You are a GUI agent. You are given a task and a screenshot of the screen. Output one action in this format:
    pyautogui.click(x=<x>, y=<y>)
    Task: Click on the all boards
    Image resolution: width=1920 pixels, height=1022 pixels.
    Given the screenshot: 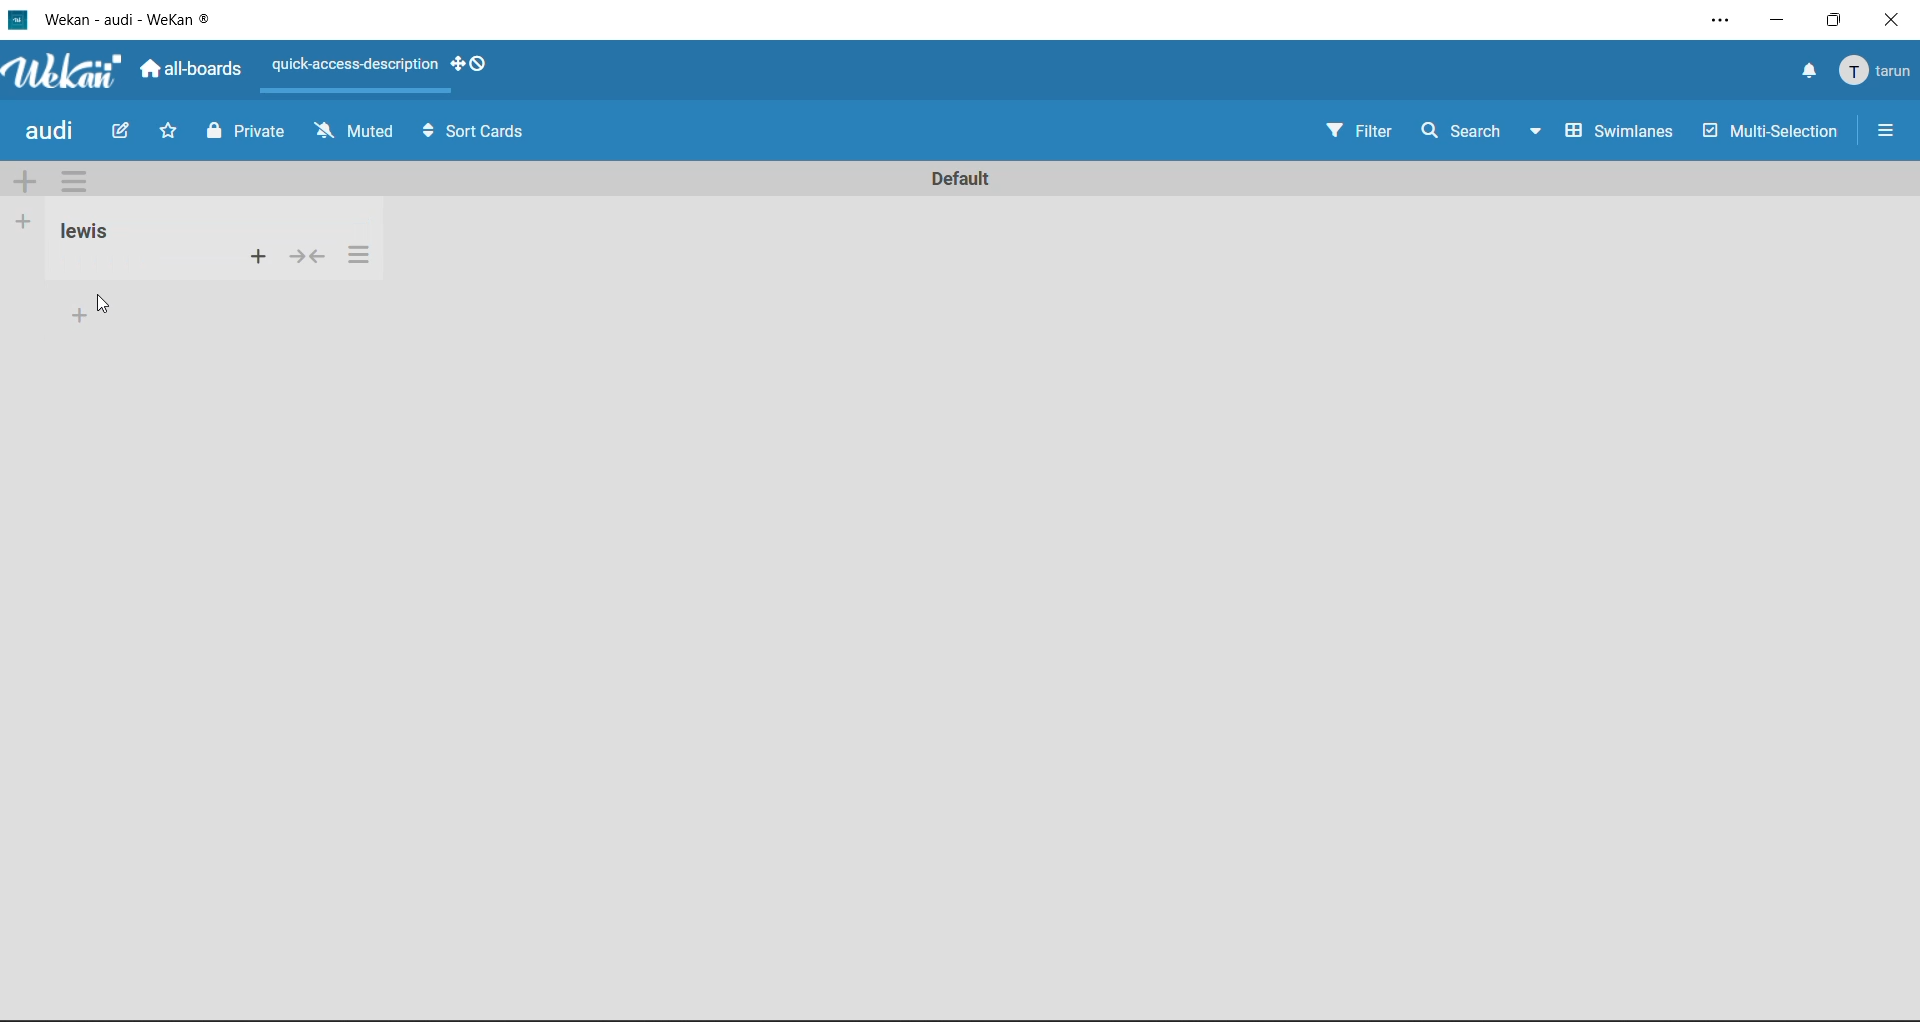 What is the action you would take?
    pyautogui.click(x=196, y=71)
    